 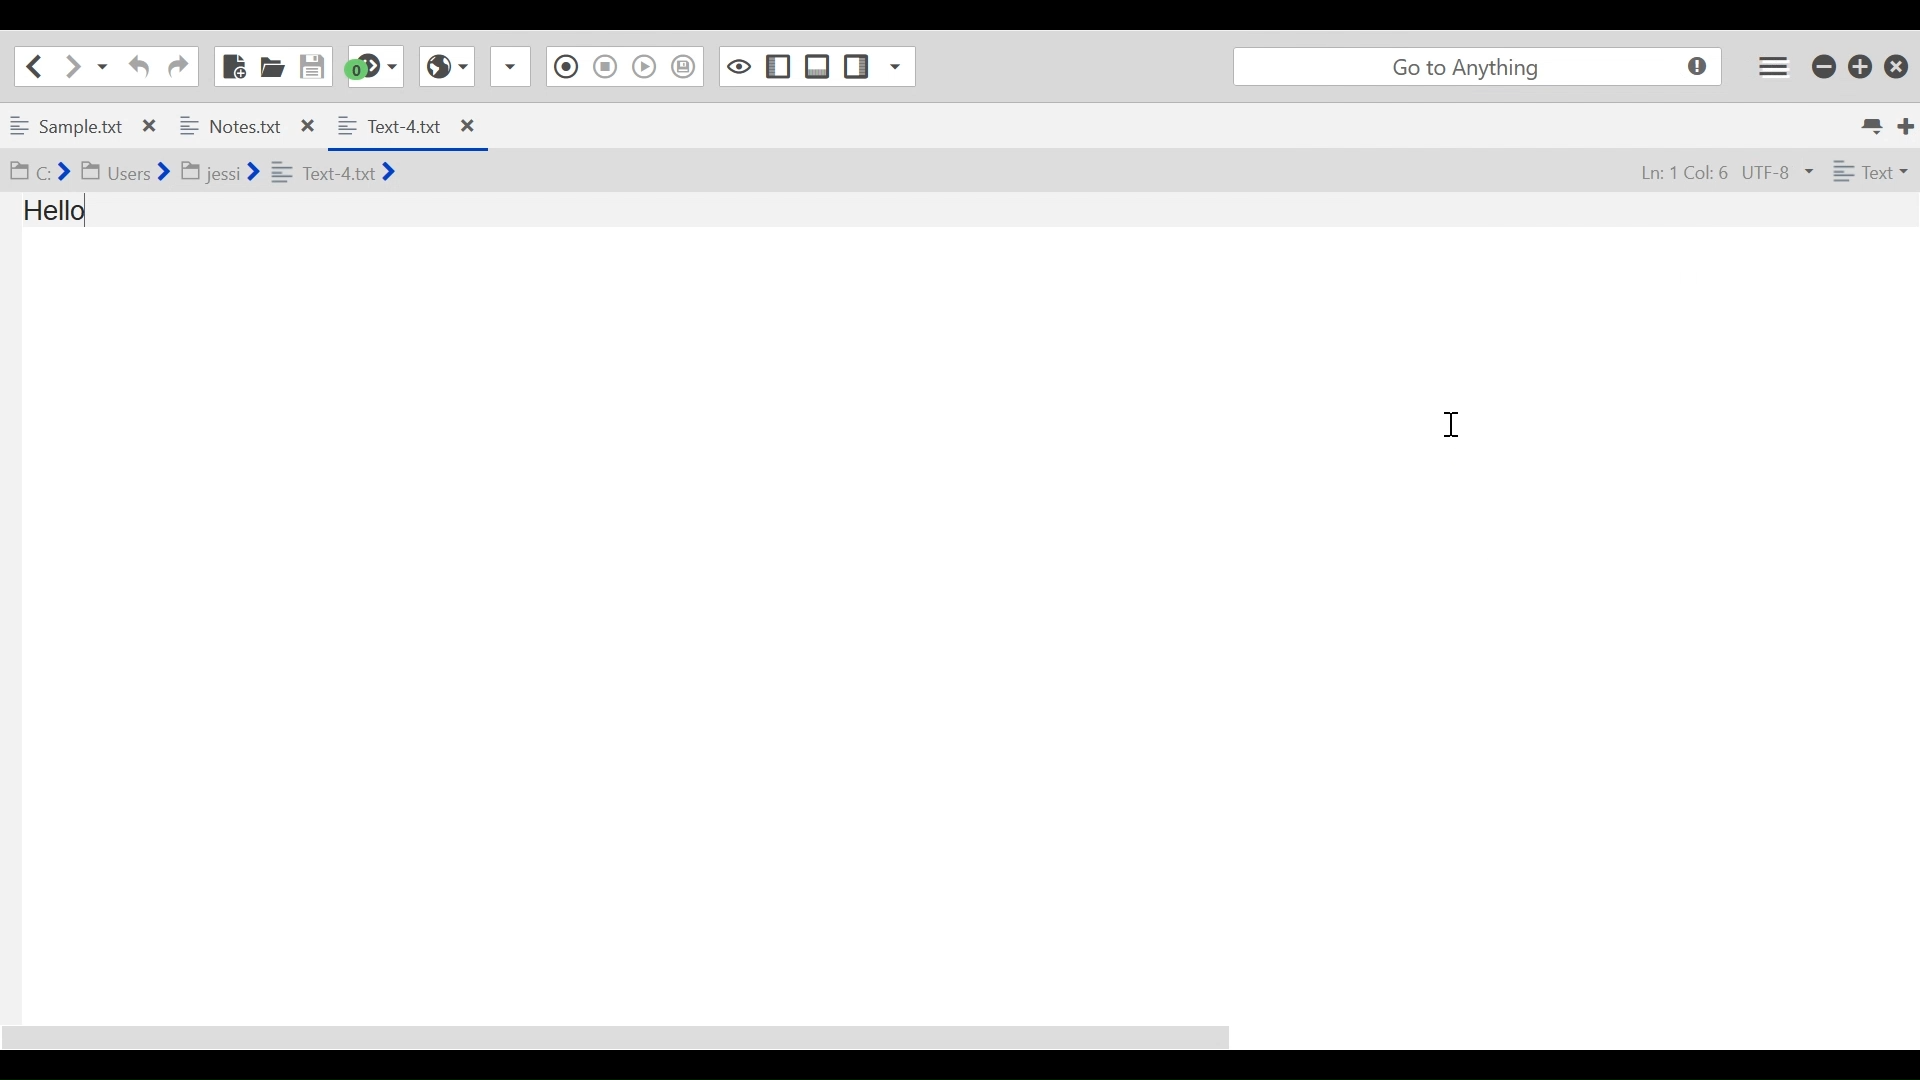 I want to click on New File, so click(x=235, y=66).